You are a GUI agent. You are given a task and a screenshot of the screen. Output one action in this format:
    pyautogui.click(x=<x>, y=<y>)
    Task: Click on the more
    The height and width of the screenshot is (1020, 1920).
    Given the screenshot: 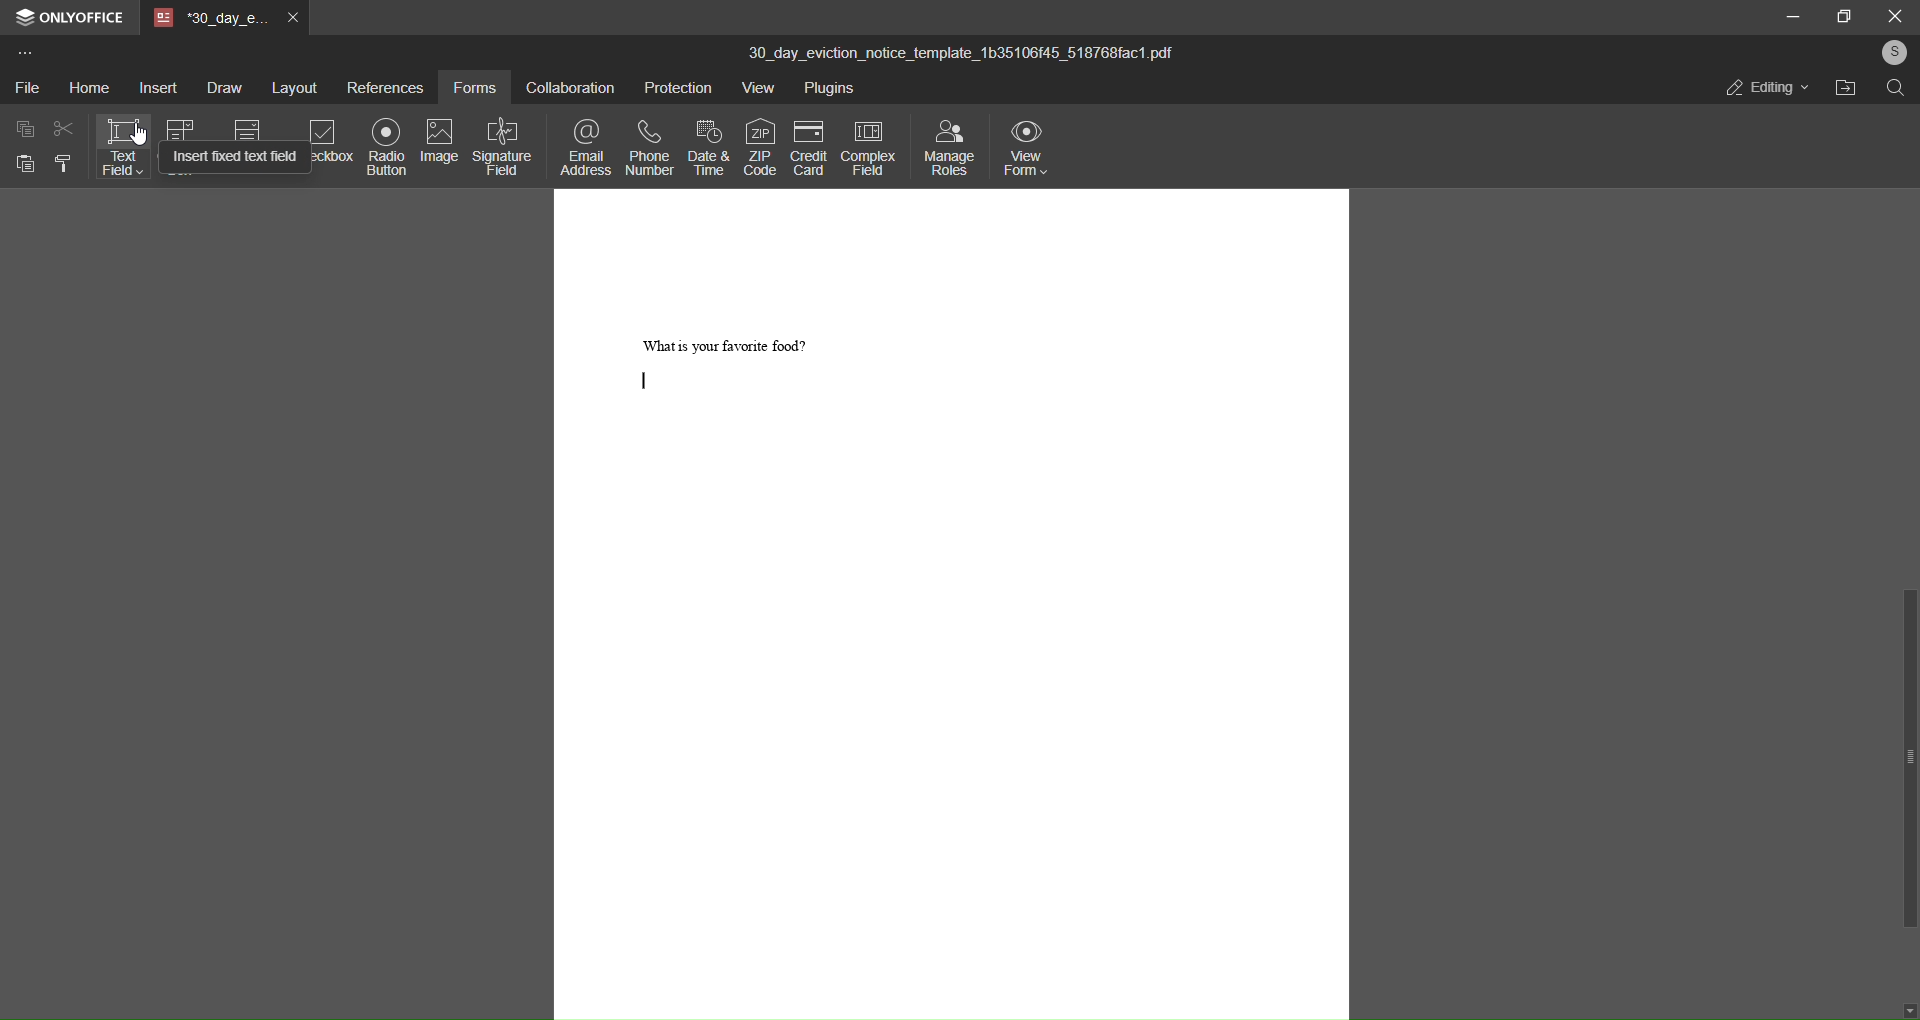 What is the action you would take?
    pyautogui.click(x=24, y=56)
    